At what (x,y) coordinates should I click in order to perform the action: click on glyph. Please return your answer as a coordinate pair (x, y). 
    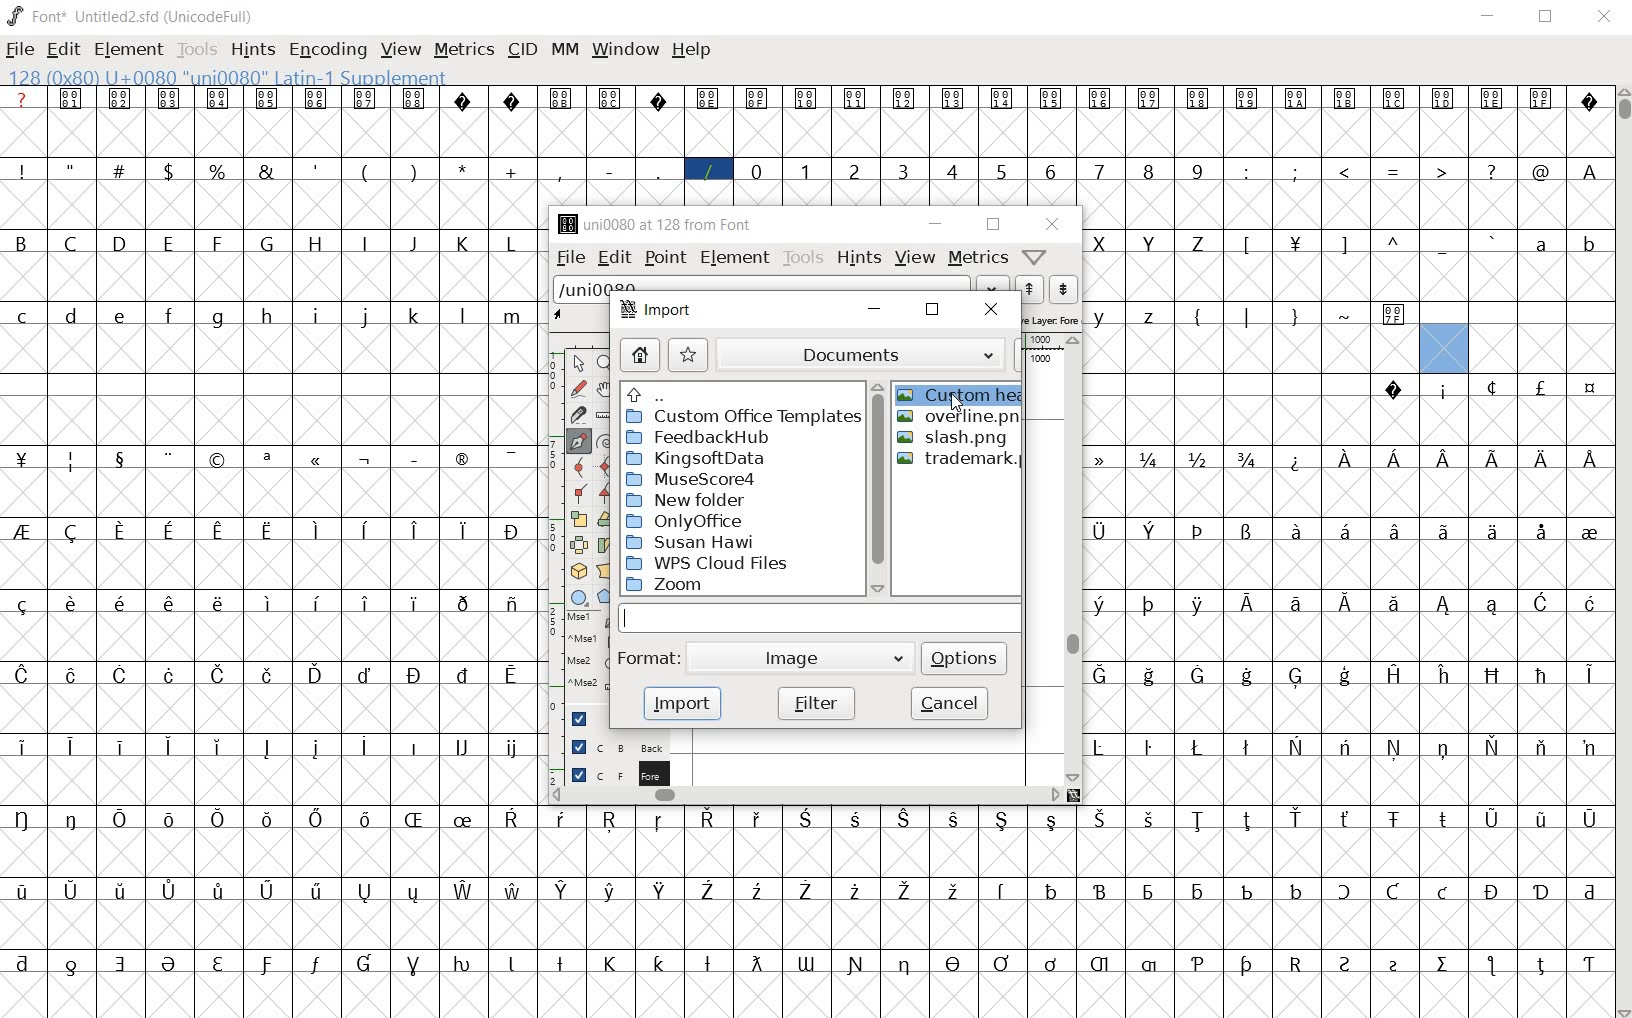
    Looking at the image, I should click on (1246, 821).